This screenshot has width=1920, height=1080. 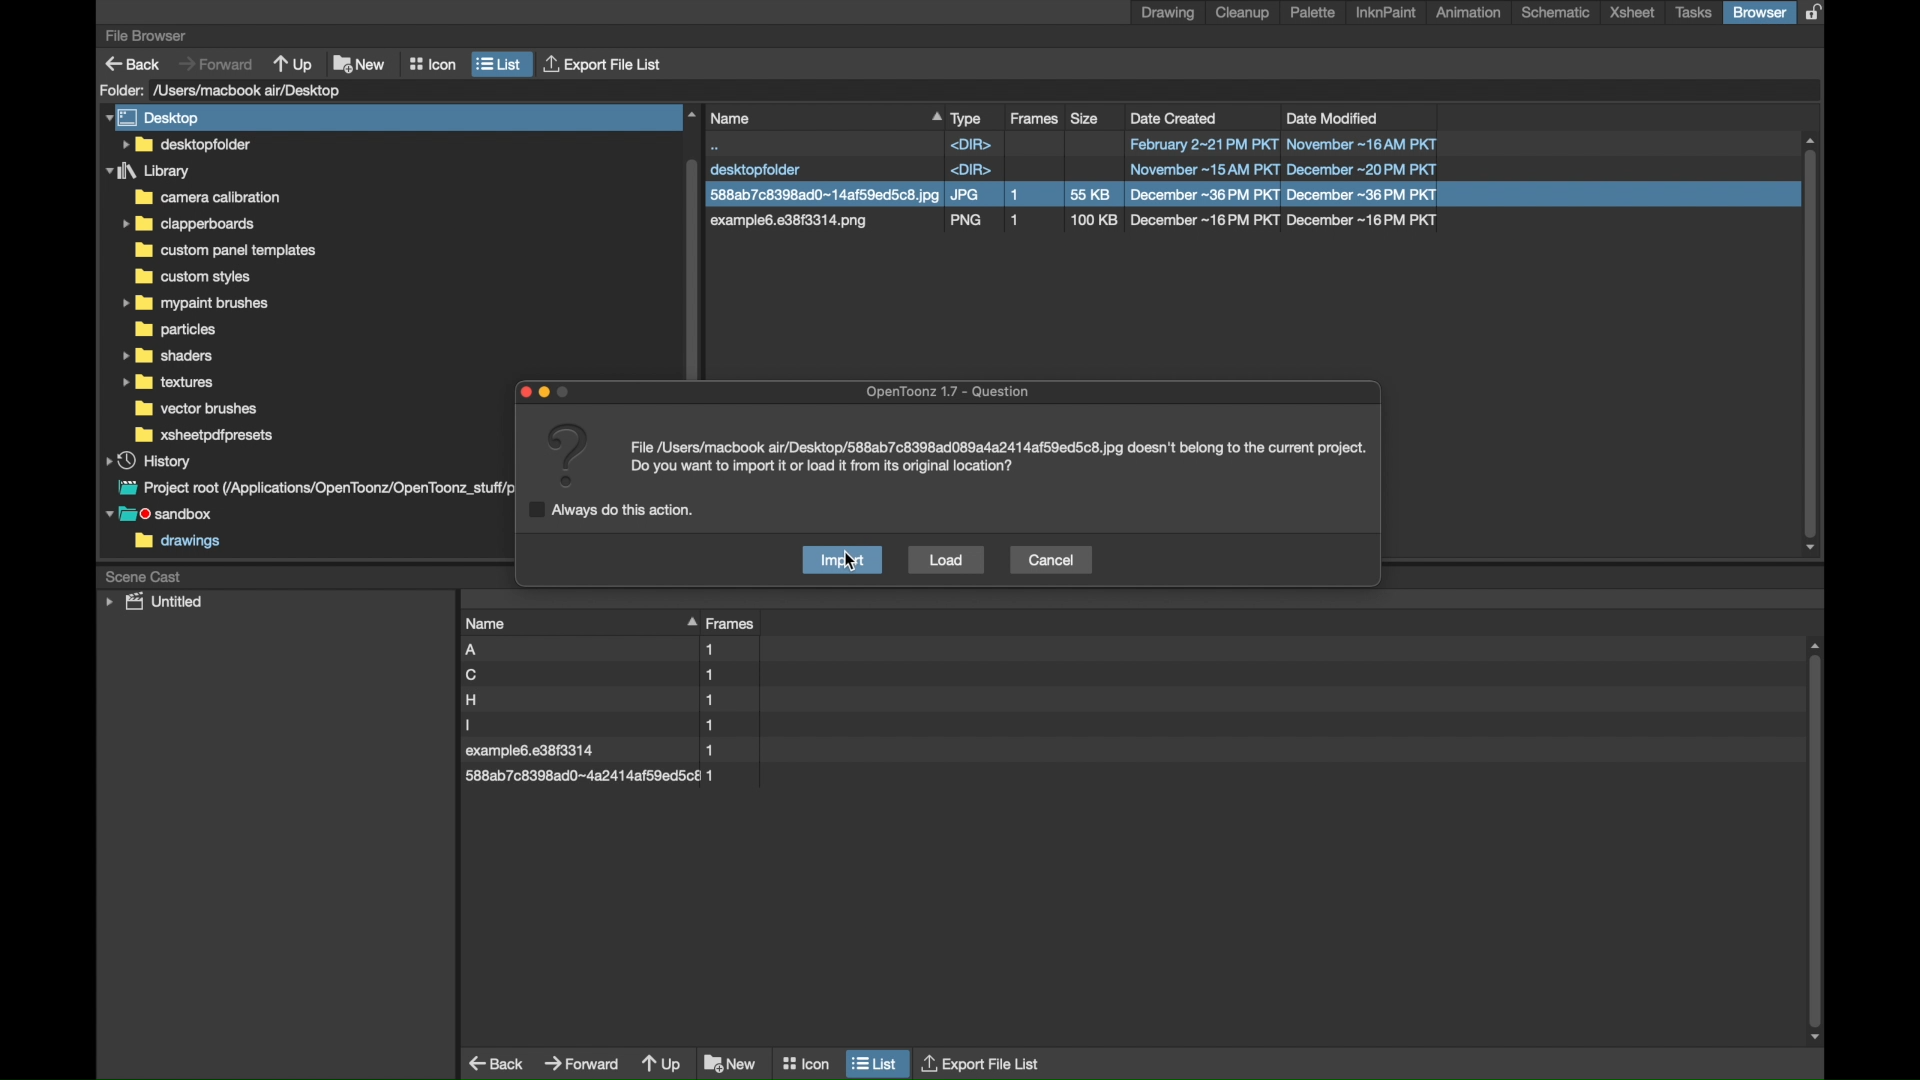 What do you see at coordinates (1812, 345) in the screenshot?
I see `scroll box` at bounding box center [1812, 345].